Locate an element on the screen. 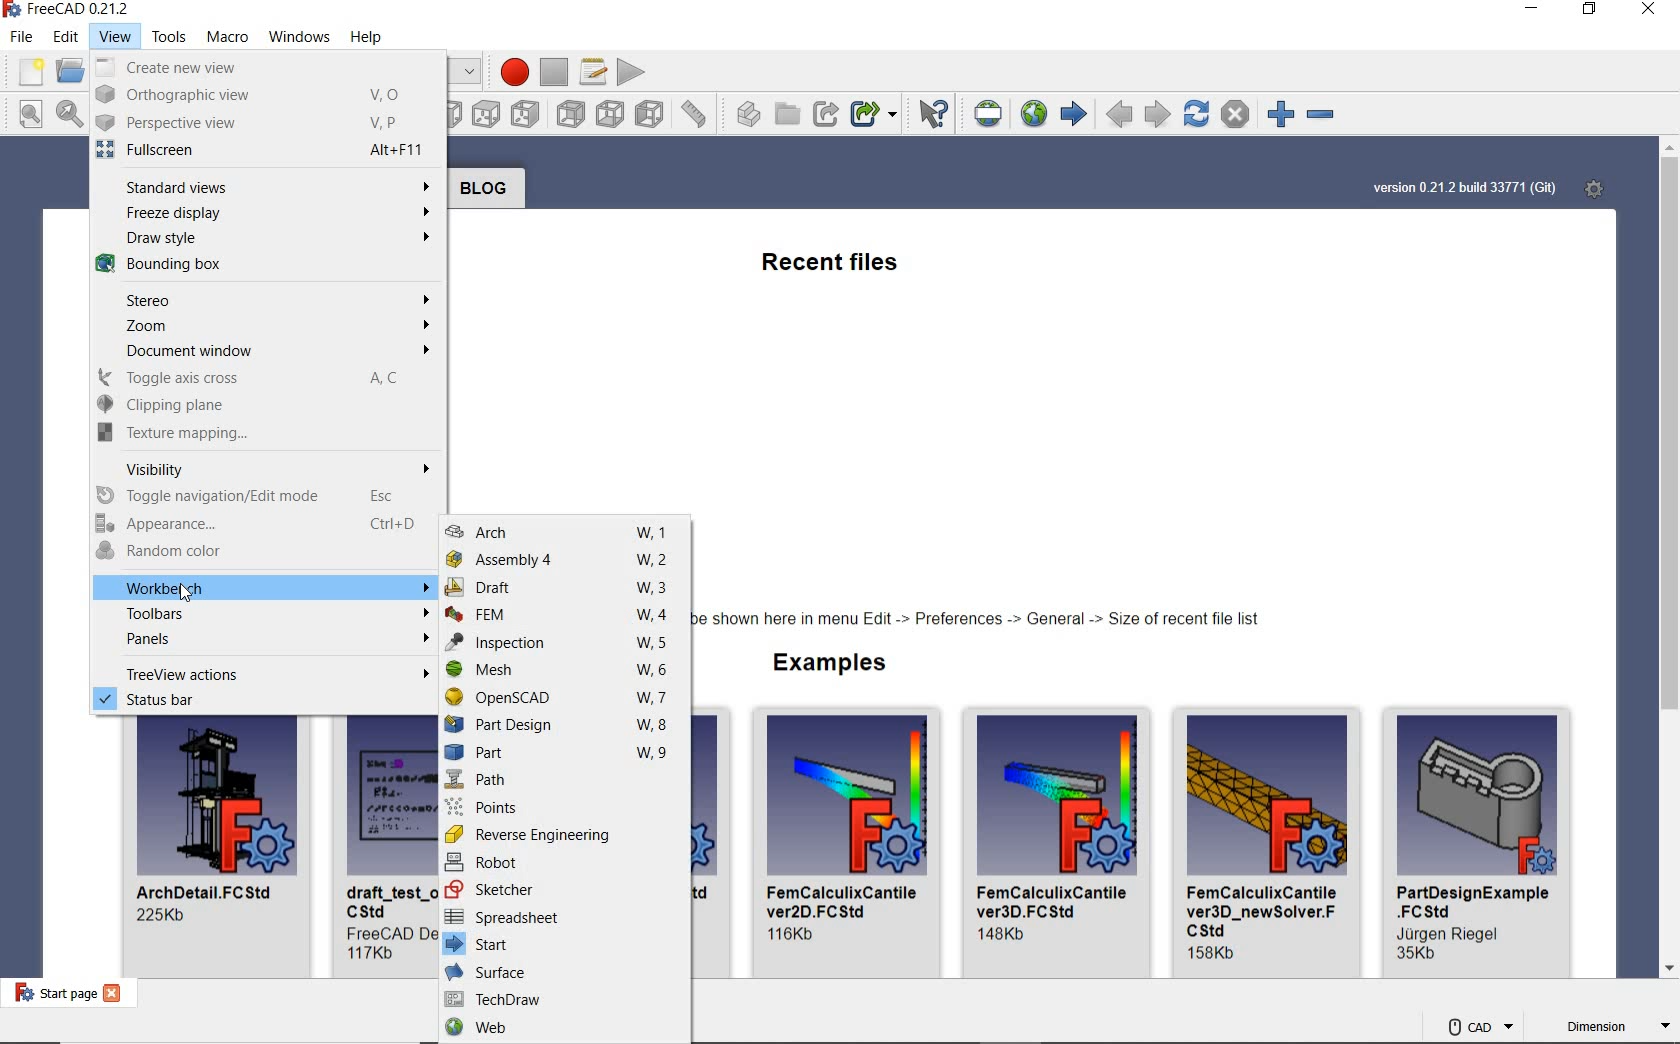 Image resolution: width=1680 pixels, height=1044 pixels. treeview actions is located at coordinates (265, 672).